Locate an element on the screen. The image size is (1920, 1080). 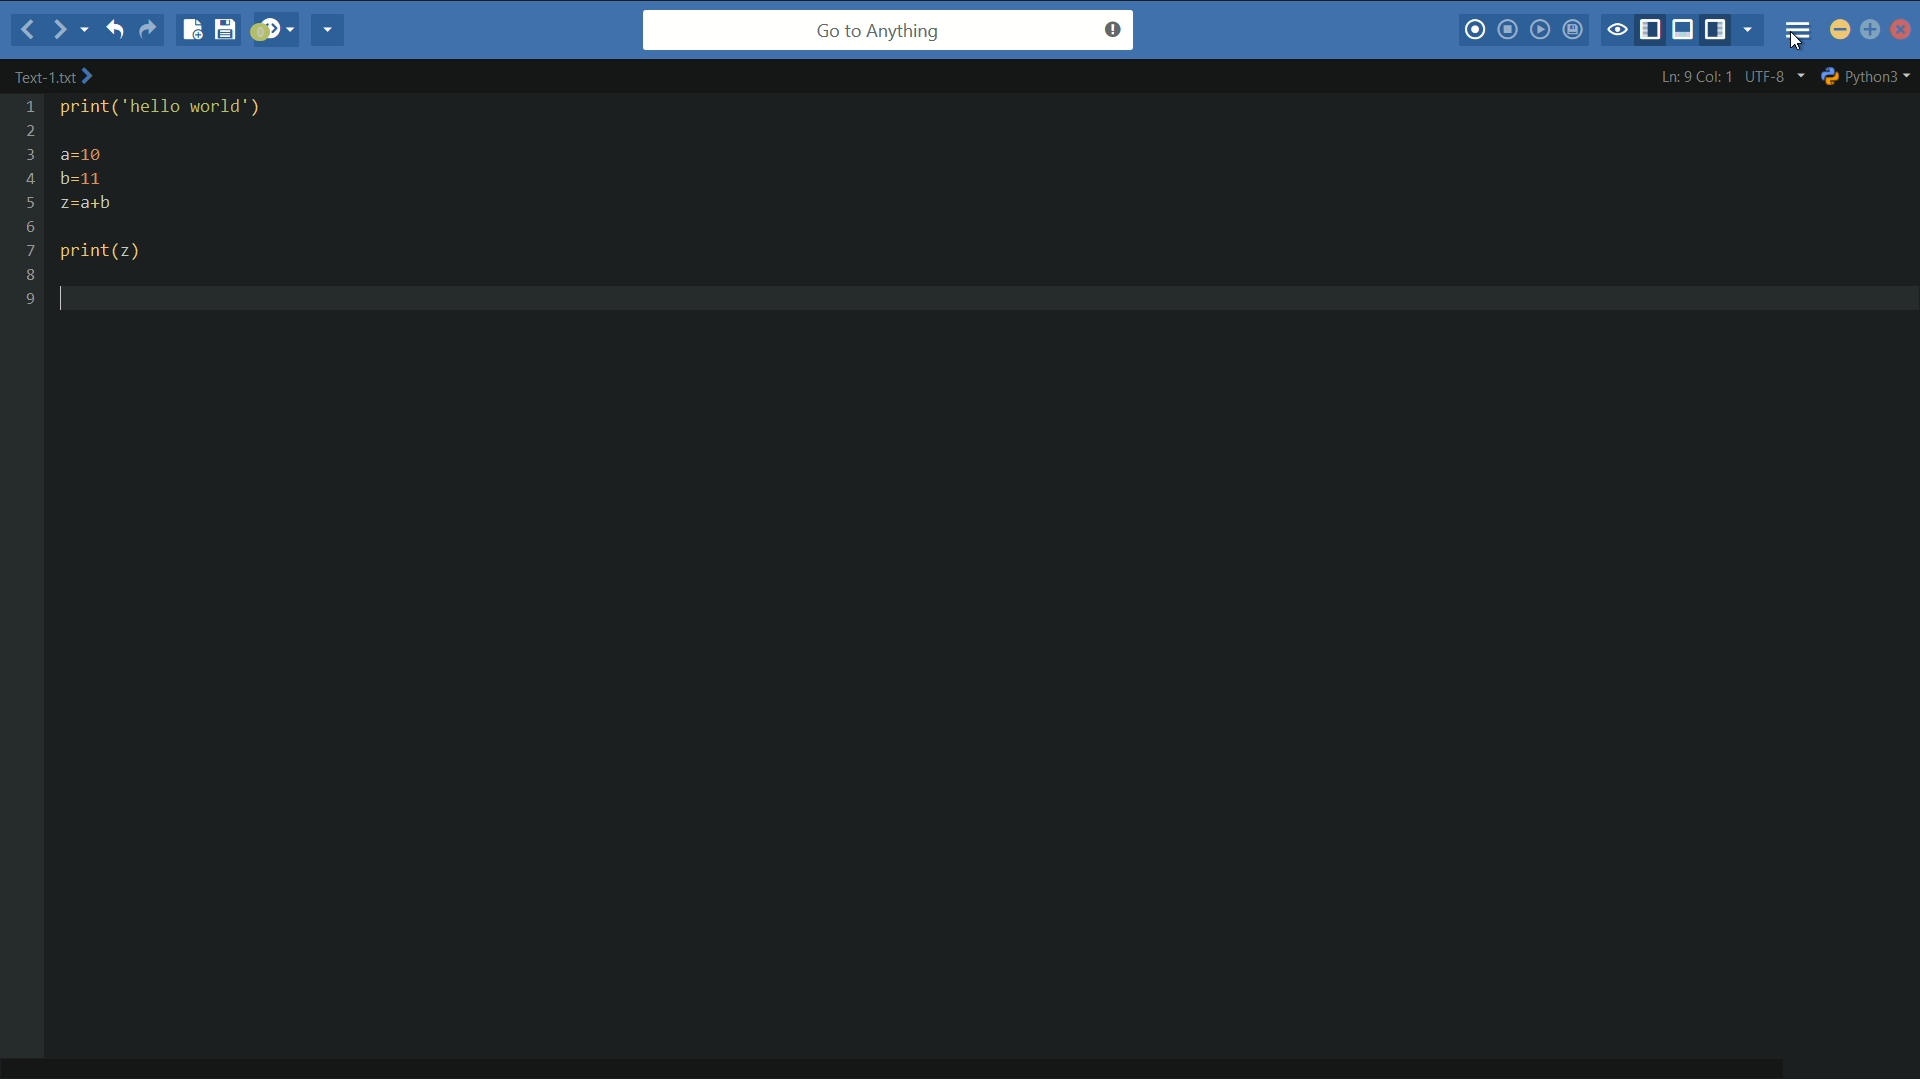
maximize is located at coordinates (1871, 32).